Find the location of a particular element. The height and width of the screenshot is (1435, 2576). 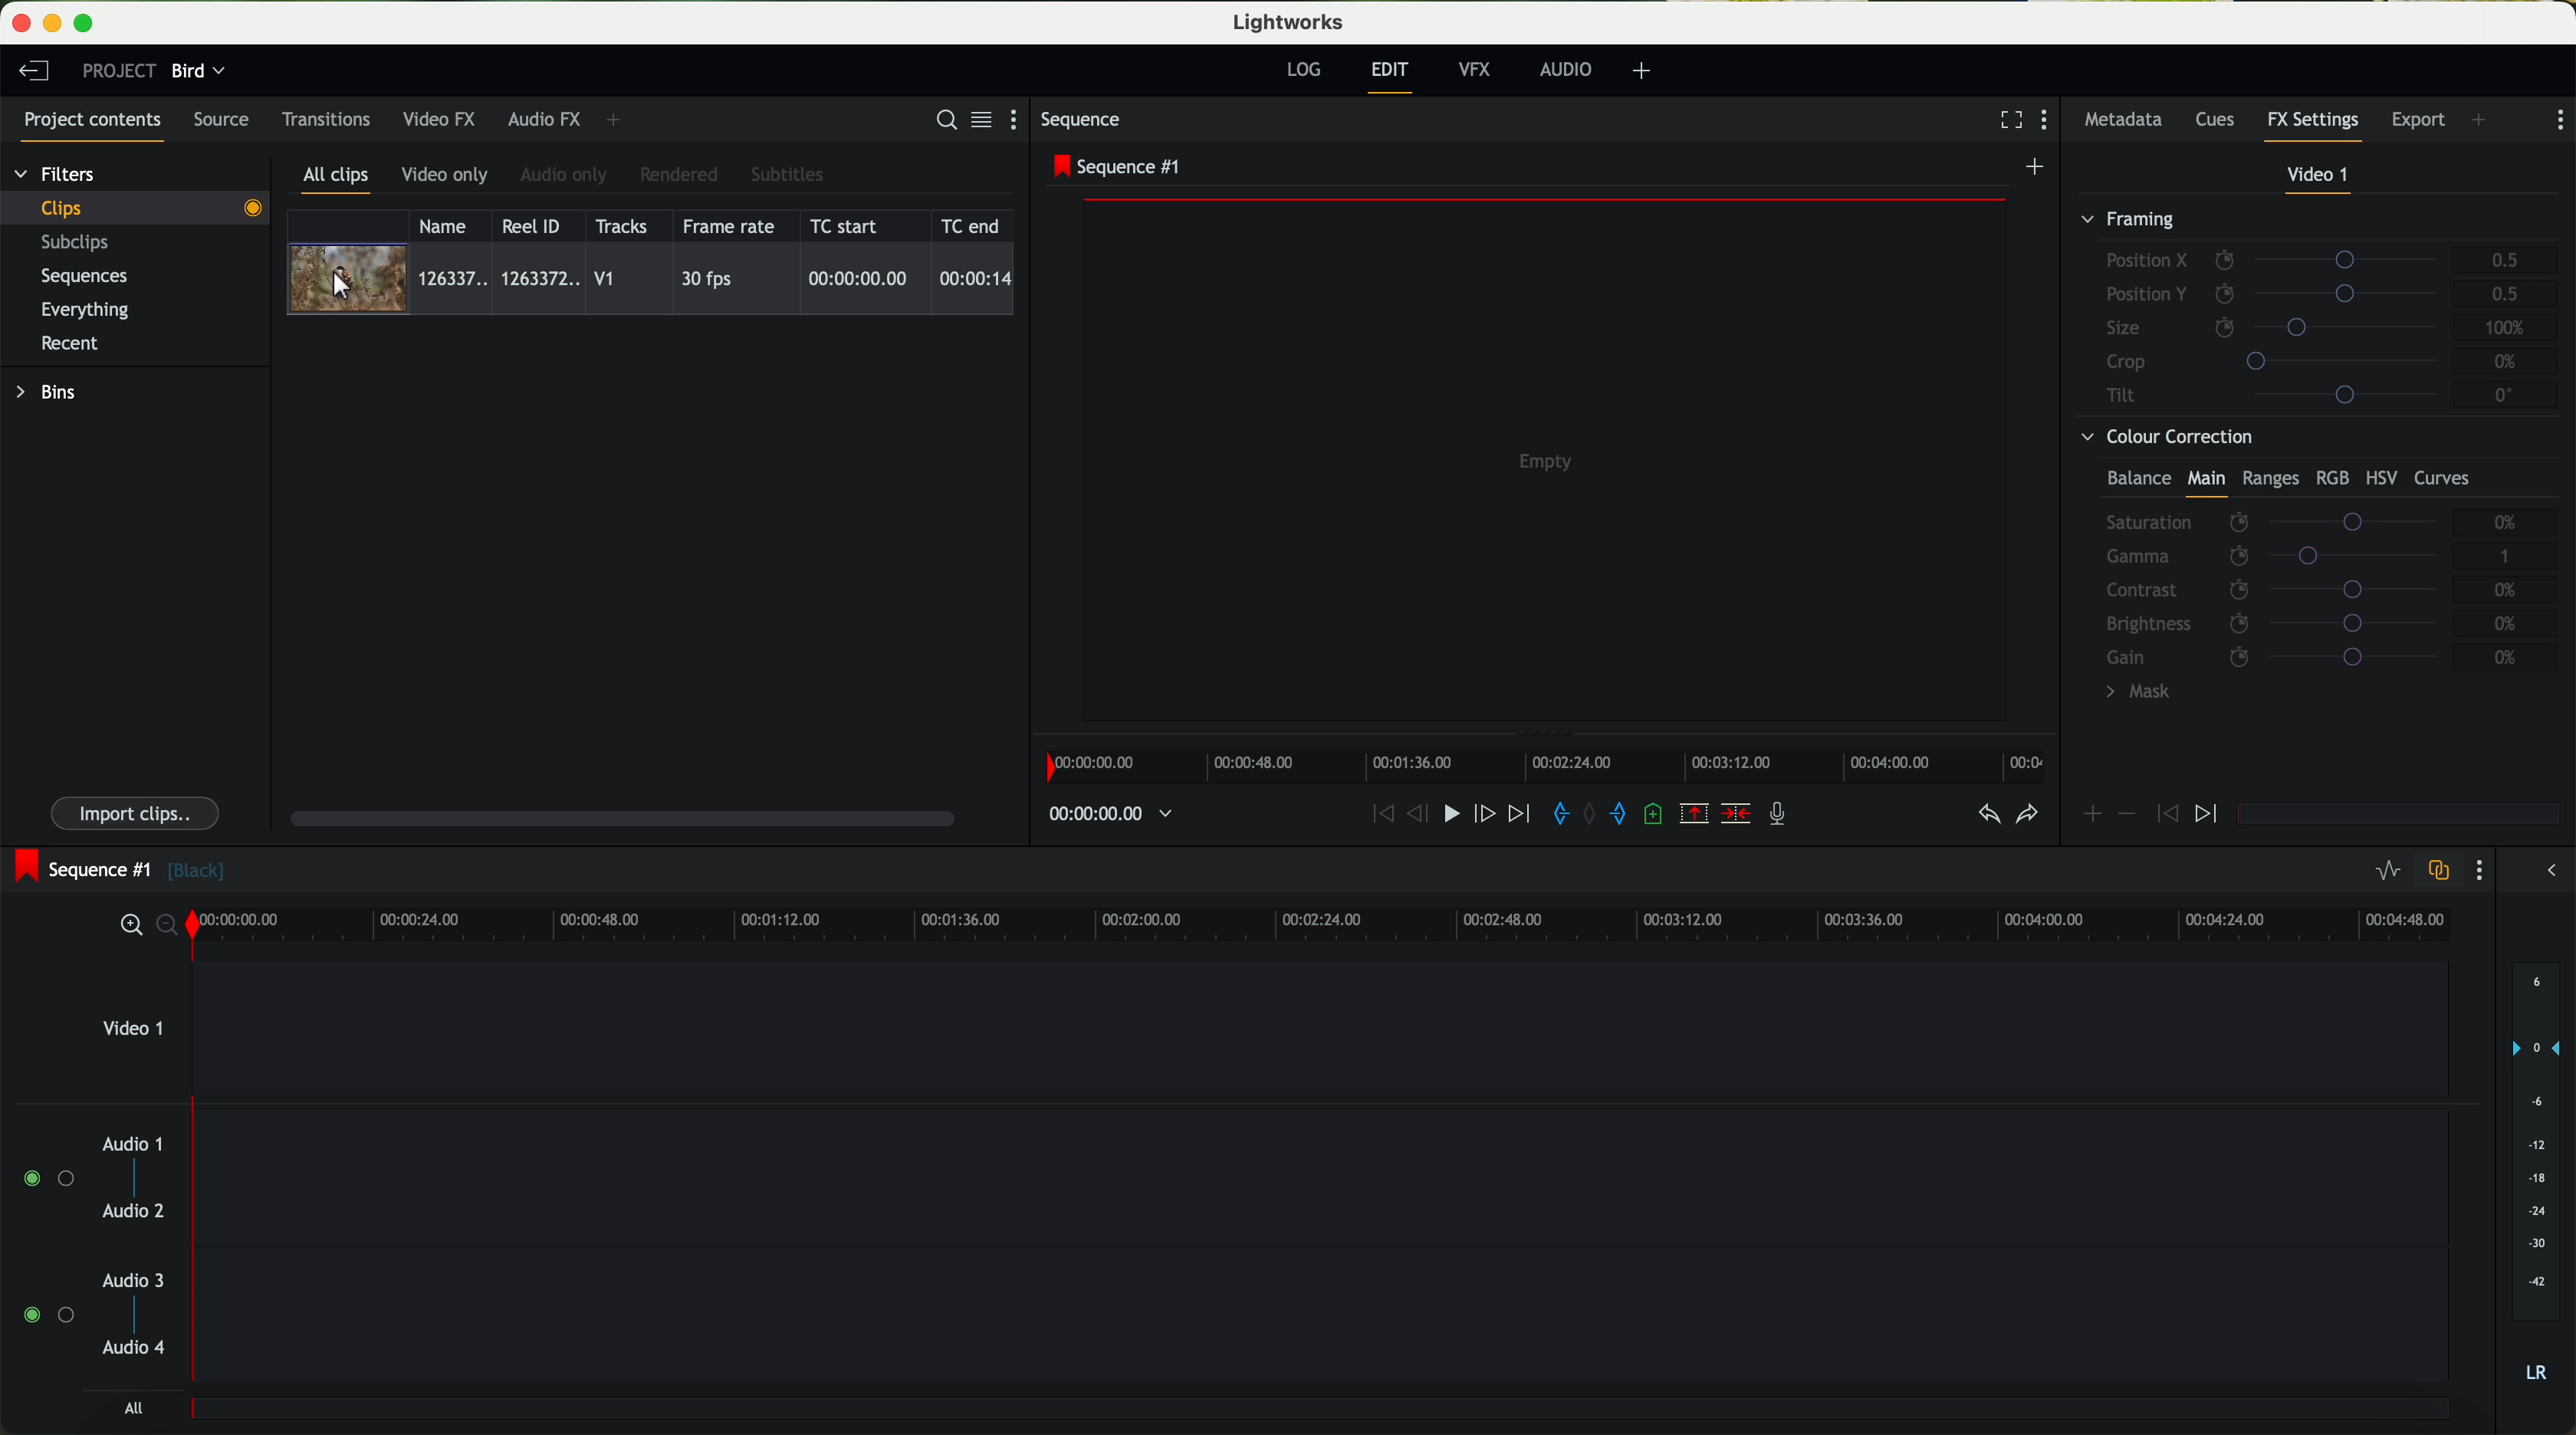

sequence #1 is located at coordinates (77, 869).